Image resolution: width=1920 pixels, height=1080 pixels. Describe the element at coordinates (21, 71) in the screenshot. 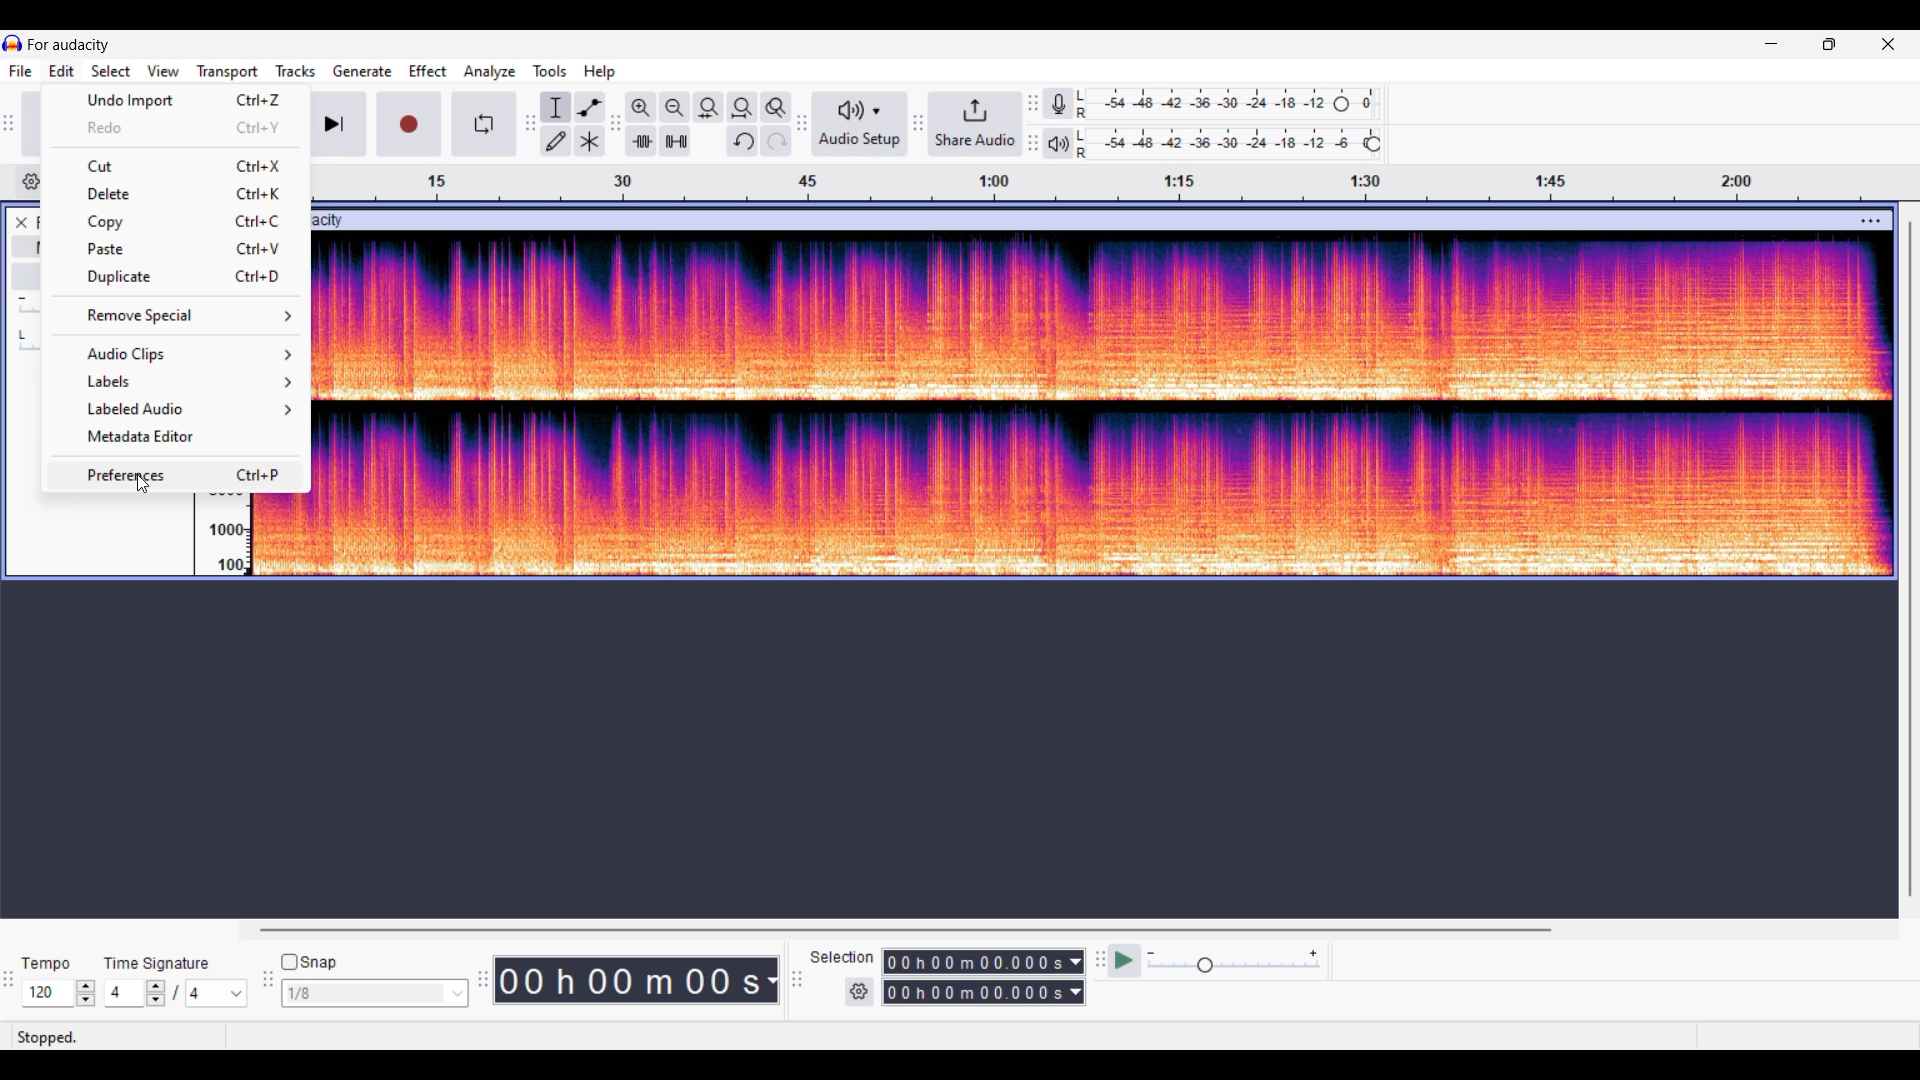

I see `File menu` at that location.